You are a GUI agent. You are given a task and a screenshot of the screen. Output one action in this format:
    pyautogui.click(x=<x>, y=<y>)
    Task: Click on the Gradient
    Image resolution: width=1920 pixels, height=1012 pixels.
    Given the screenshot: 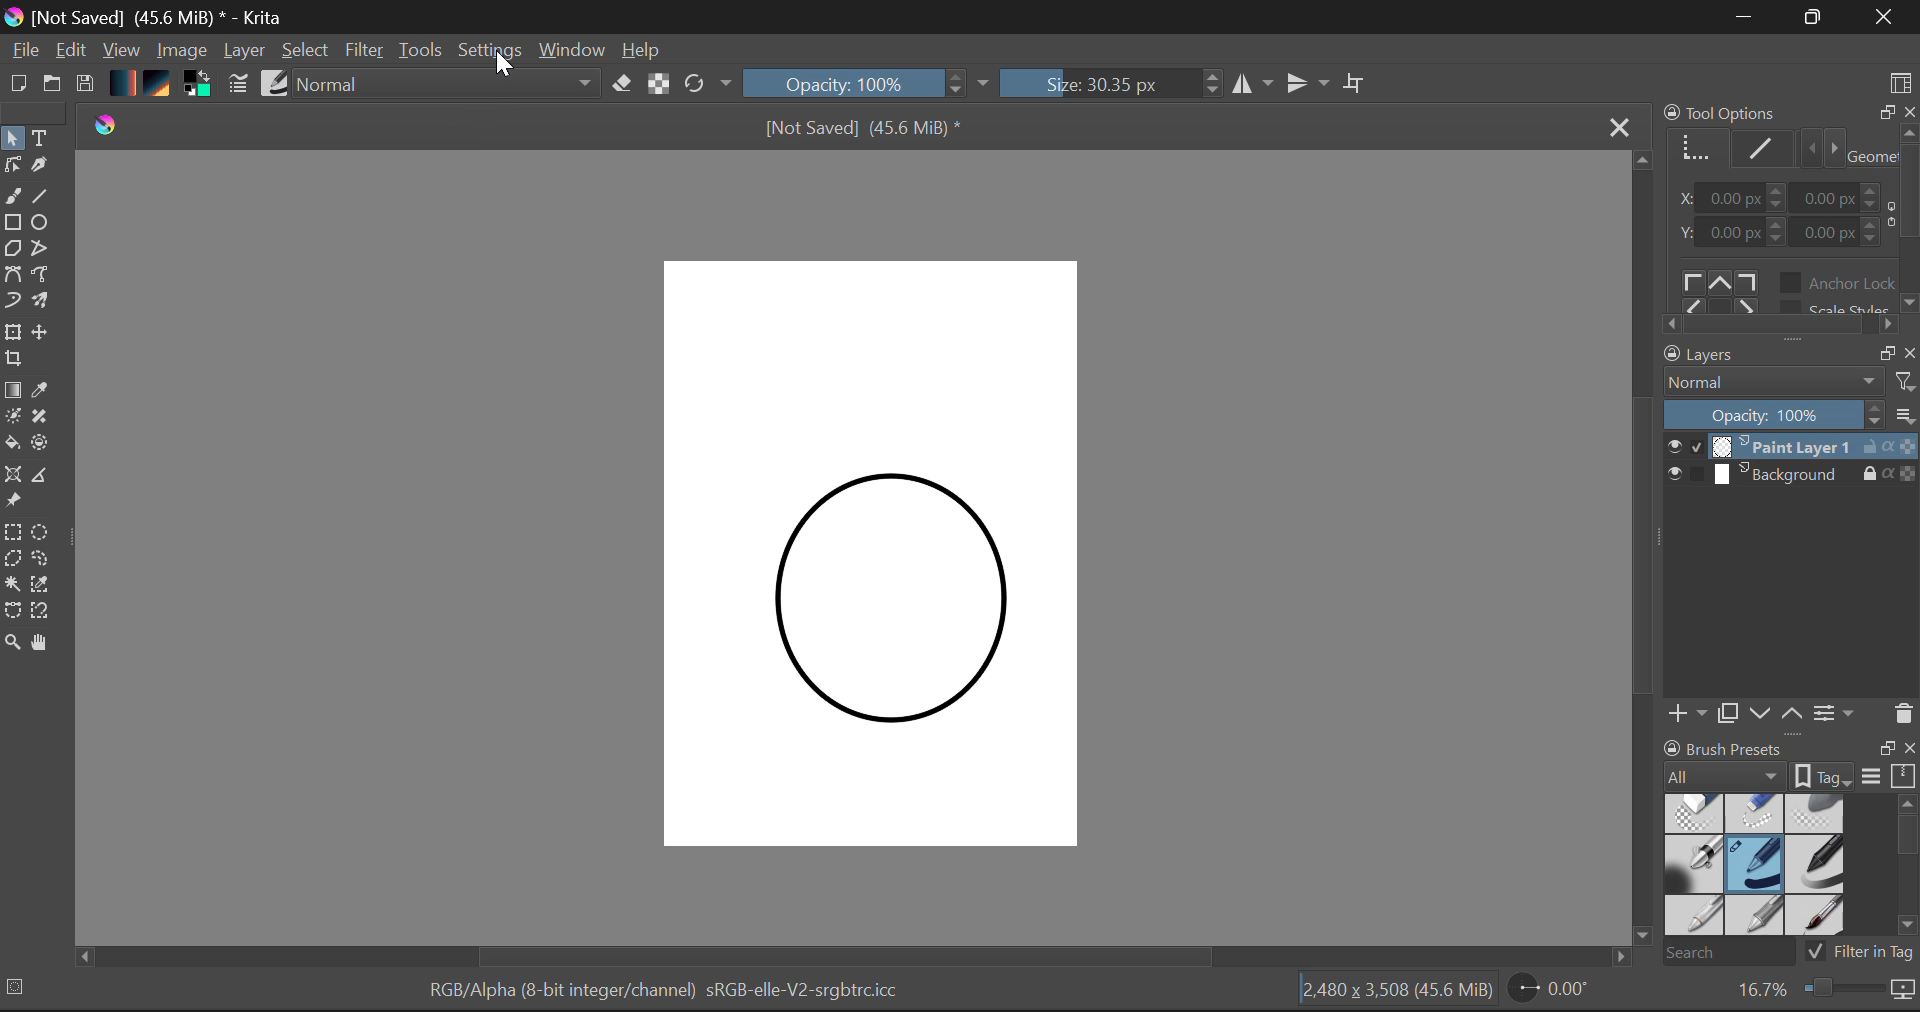 What is the action you would take?
    pyautogui.click(x=124, y=82)
    